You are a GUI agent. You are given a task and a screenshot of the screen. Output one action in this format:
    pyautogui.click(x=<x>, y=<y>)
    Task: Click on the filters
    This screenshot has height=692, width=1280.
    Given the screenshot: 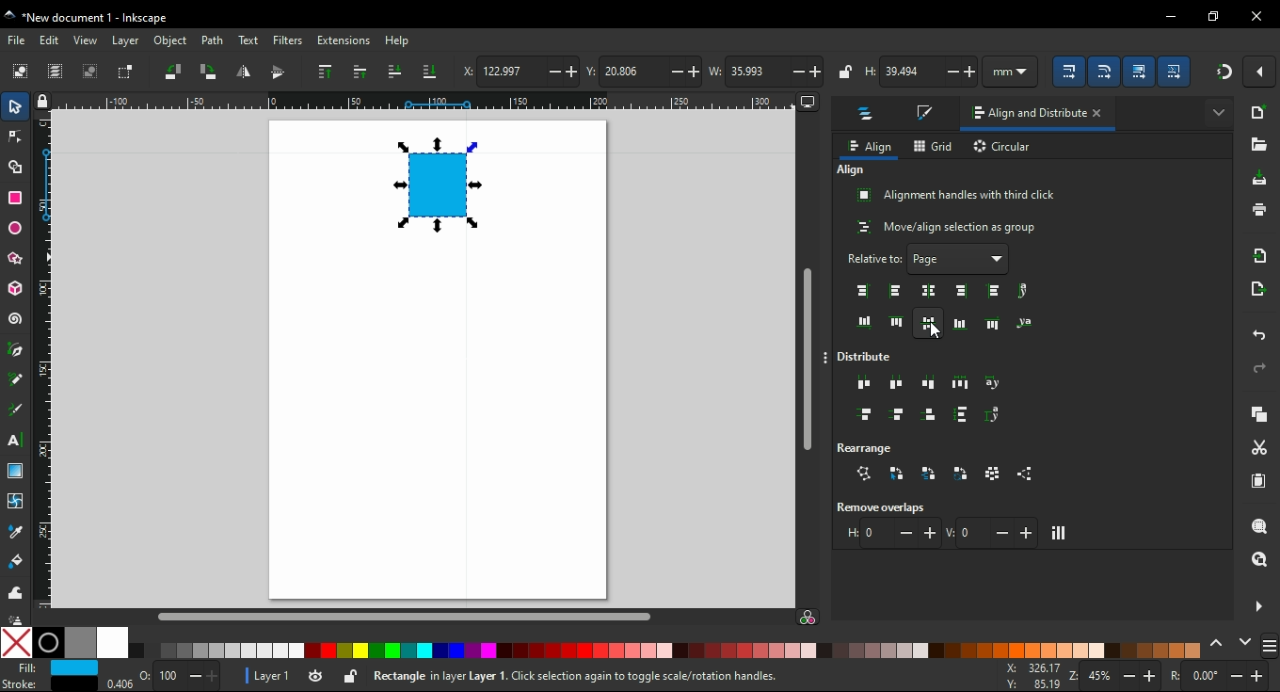 What is the action you would take?
    pyautogui.click(x=288, y=40)
    